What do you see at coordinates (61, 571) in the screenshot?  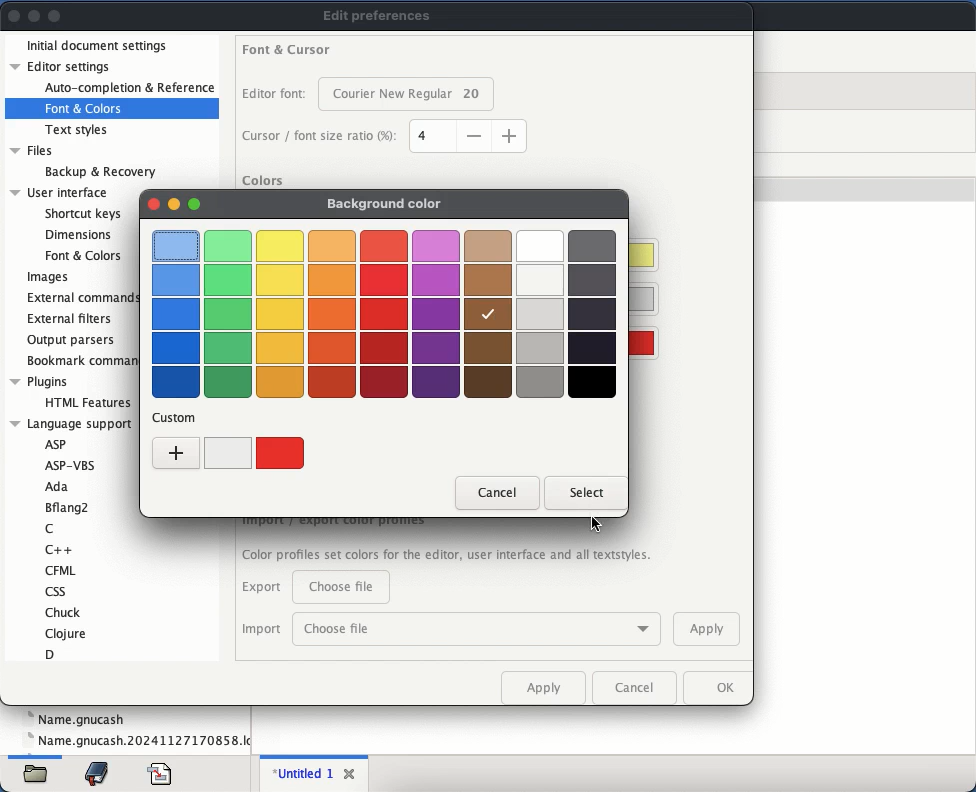 I see `CFML` at bounding box center [61, 571].